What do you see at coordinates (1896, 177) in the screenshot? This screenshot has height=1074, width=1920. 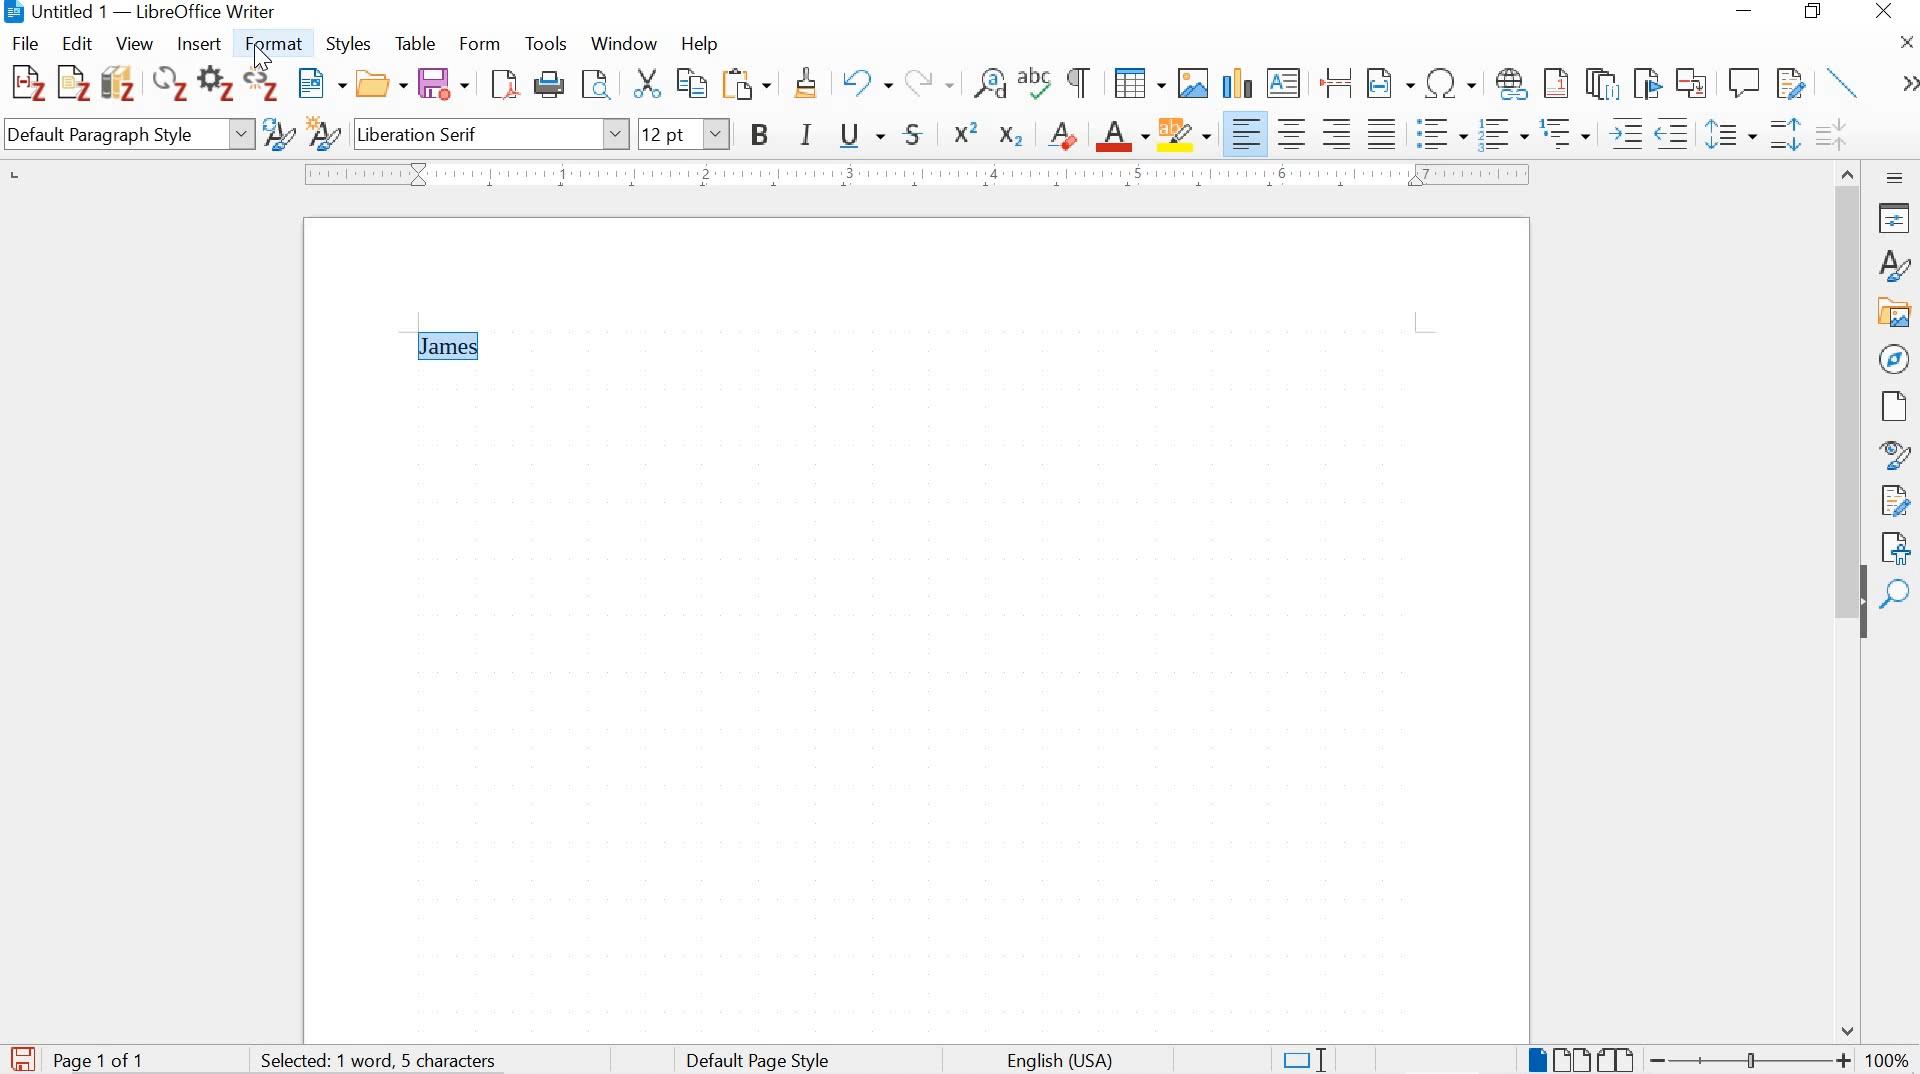 I see `sidebar settings` at bounding box center [1896, 177].